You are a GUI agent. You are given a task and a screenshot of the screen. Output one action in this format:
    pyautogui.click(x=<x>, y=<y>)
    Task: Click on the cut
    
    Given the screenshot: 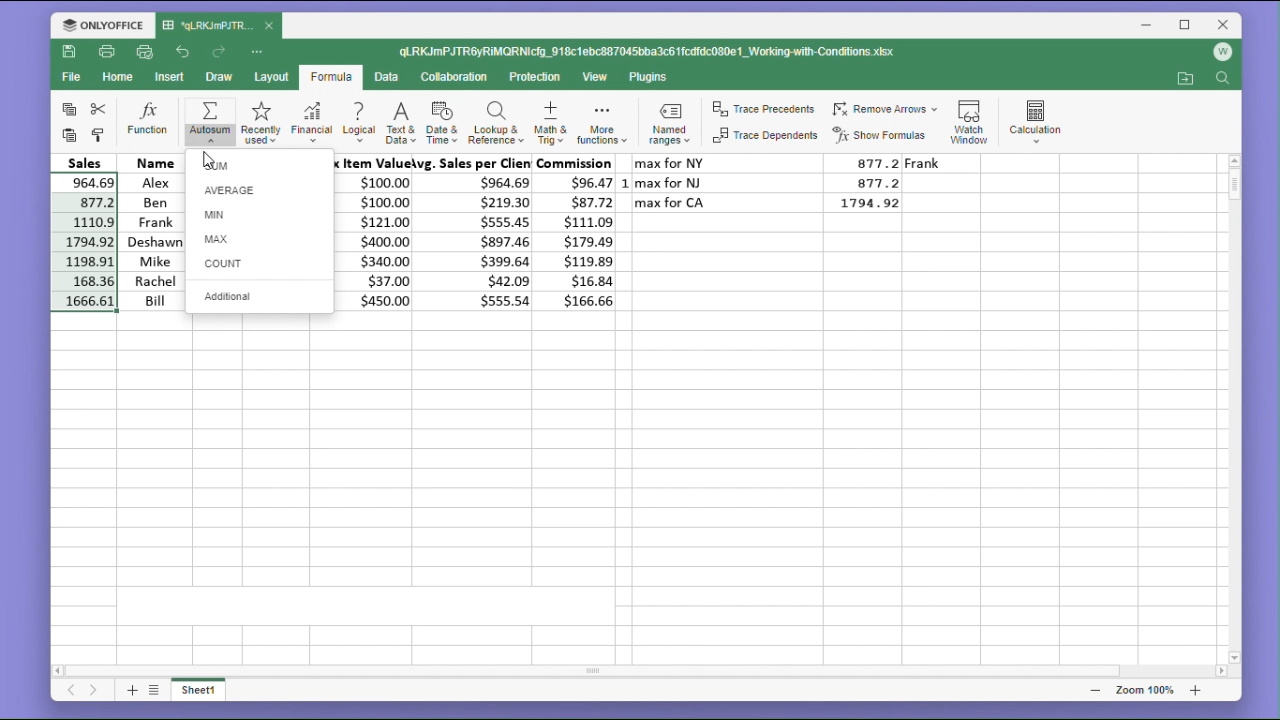 What is the action you would take?
    pyautogui.click(x=102, y=109)
    